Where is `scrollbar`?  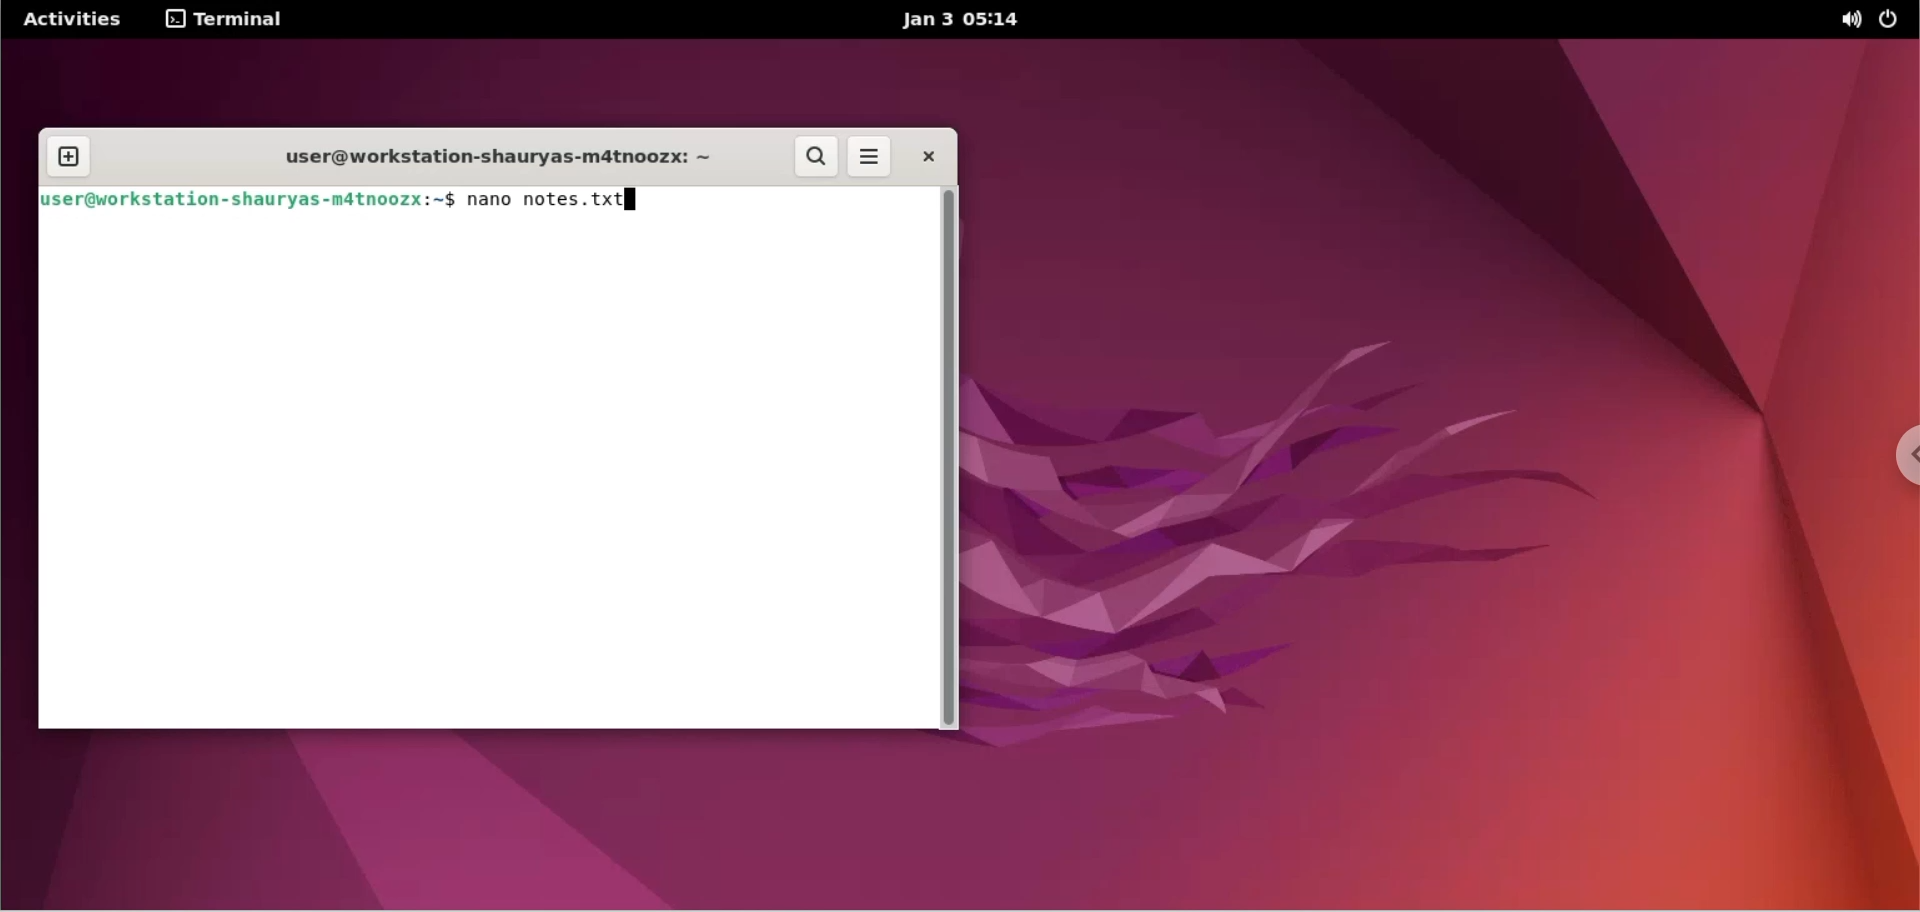 scrollbar is located at coordinates (953, 455).